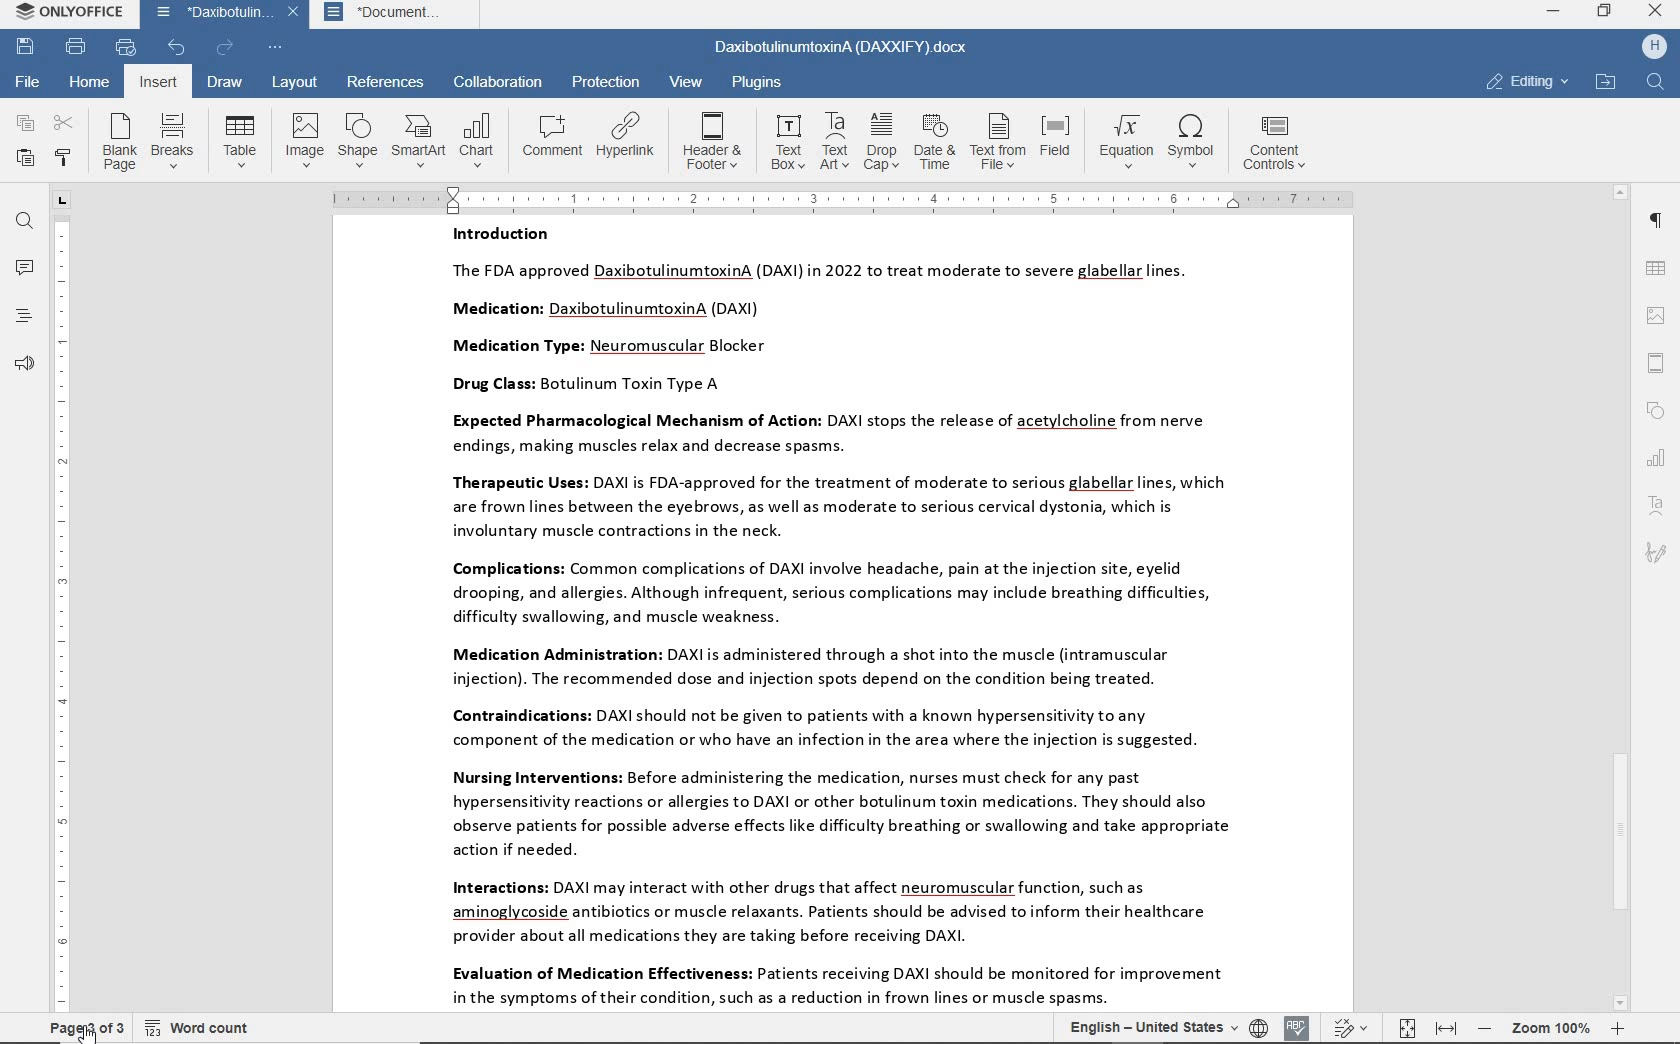 This screenshot has height=1044, width=1680. Describe the element at coordinates (1655, 504) in the screenshot. I see `textart` at that location.